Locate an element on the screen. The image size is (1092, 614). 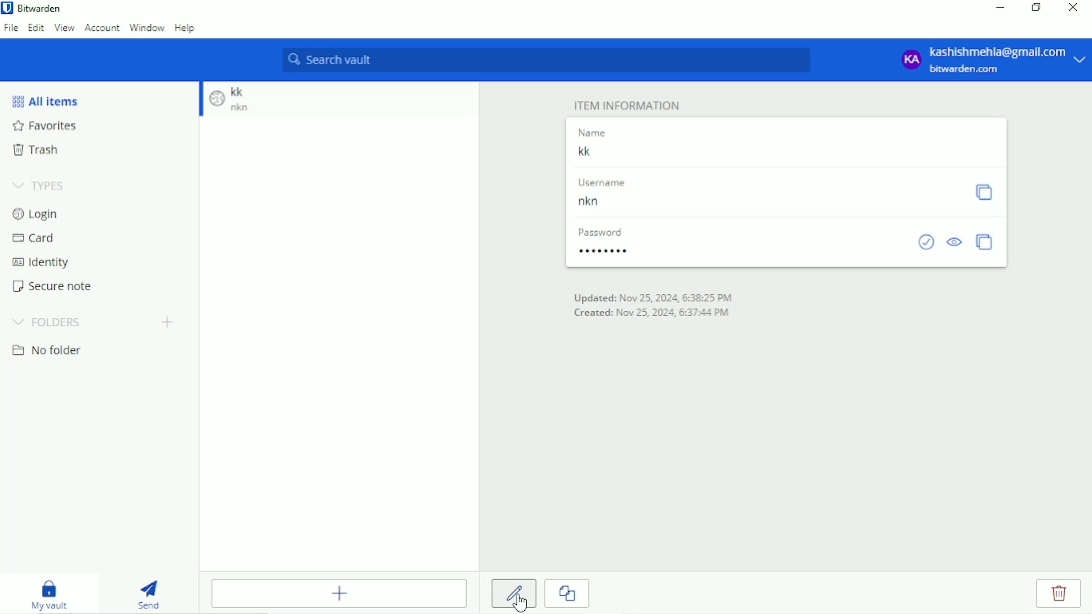
CURSOR is located at coordinates (520, 603).